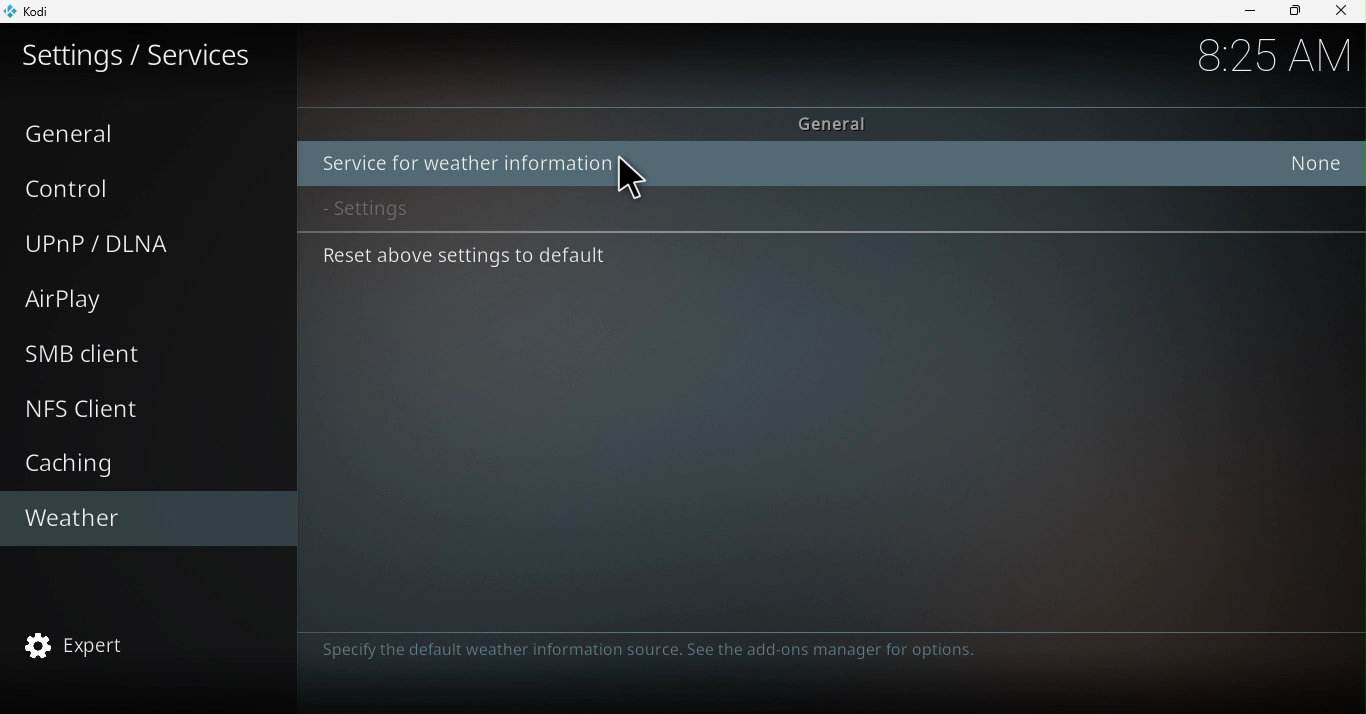  I want to click on General, so click(839, 118).